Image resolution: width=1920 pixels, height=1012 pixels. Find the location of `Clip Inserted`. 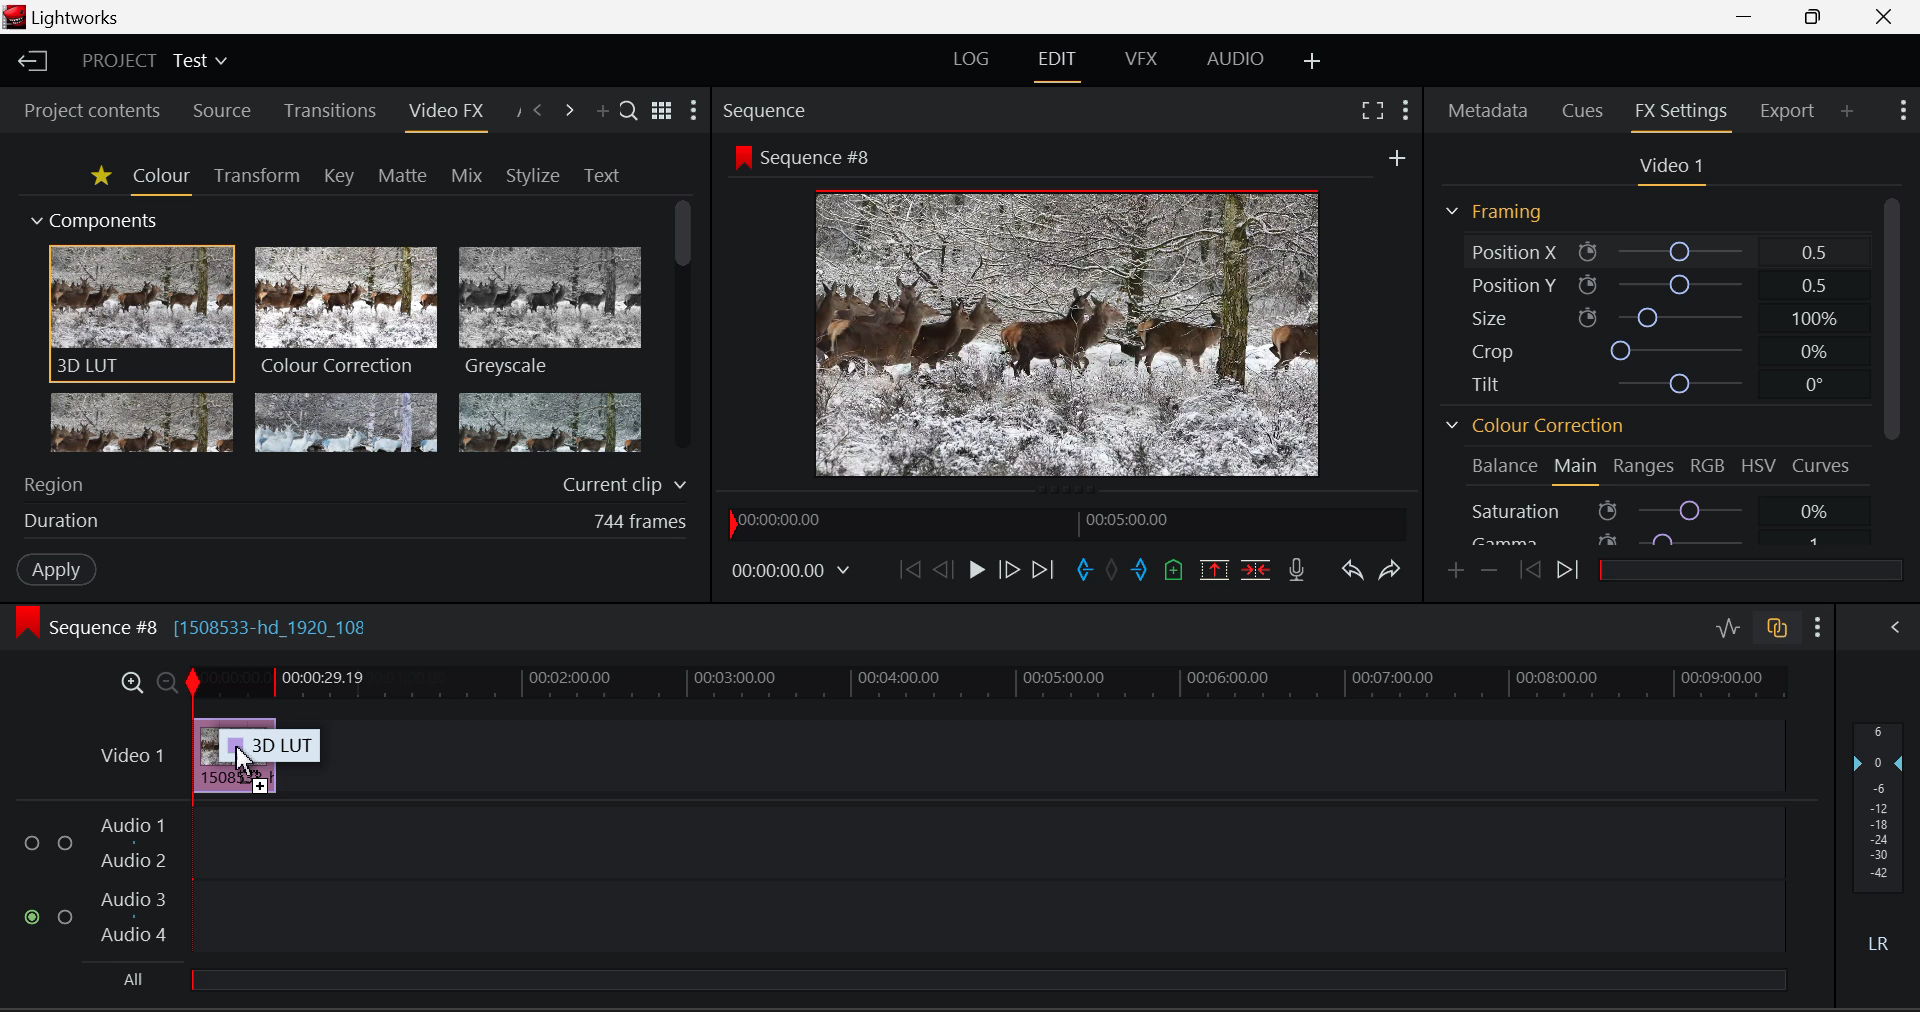

Clip Inserted is located at coordinates (234, 754).